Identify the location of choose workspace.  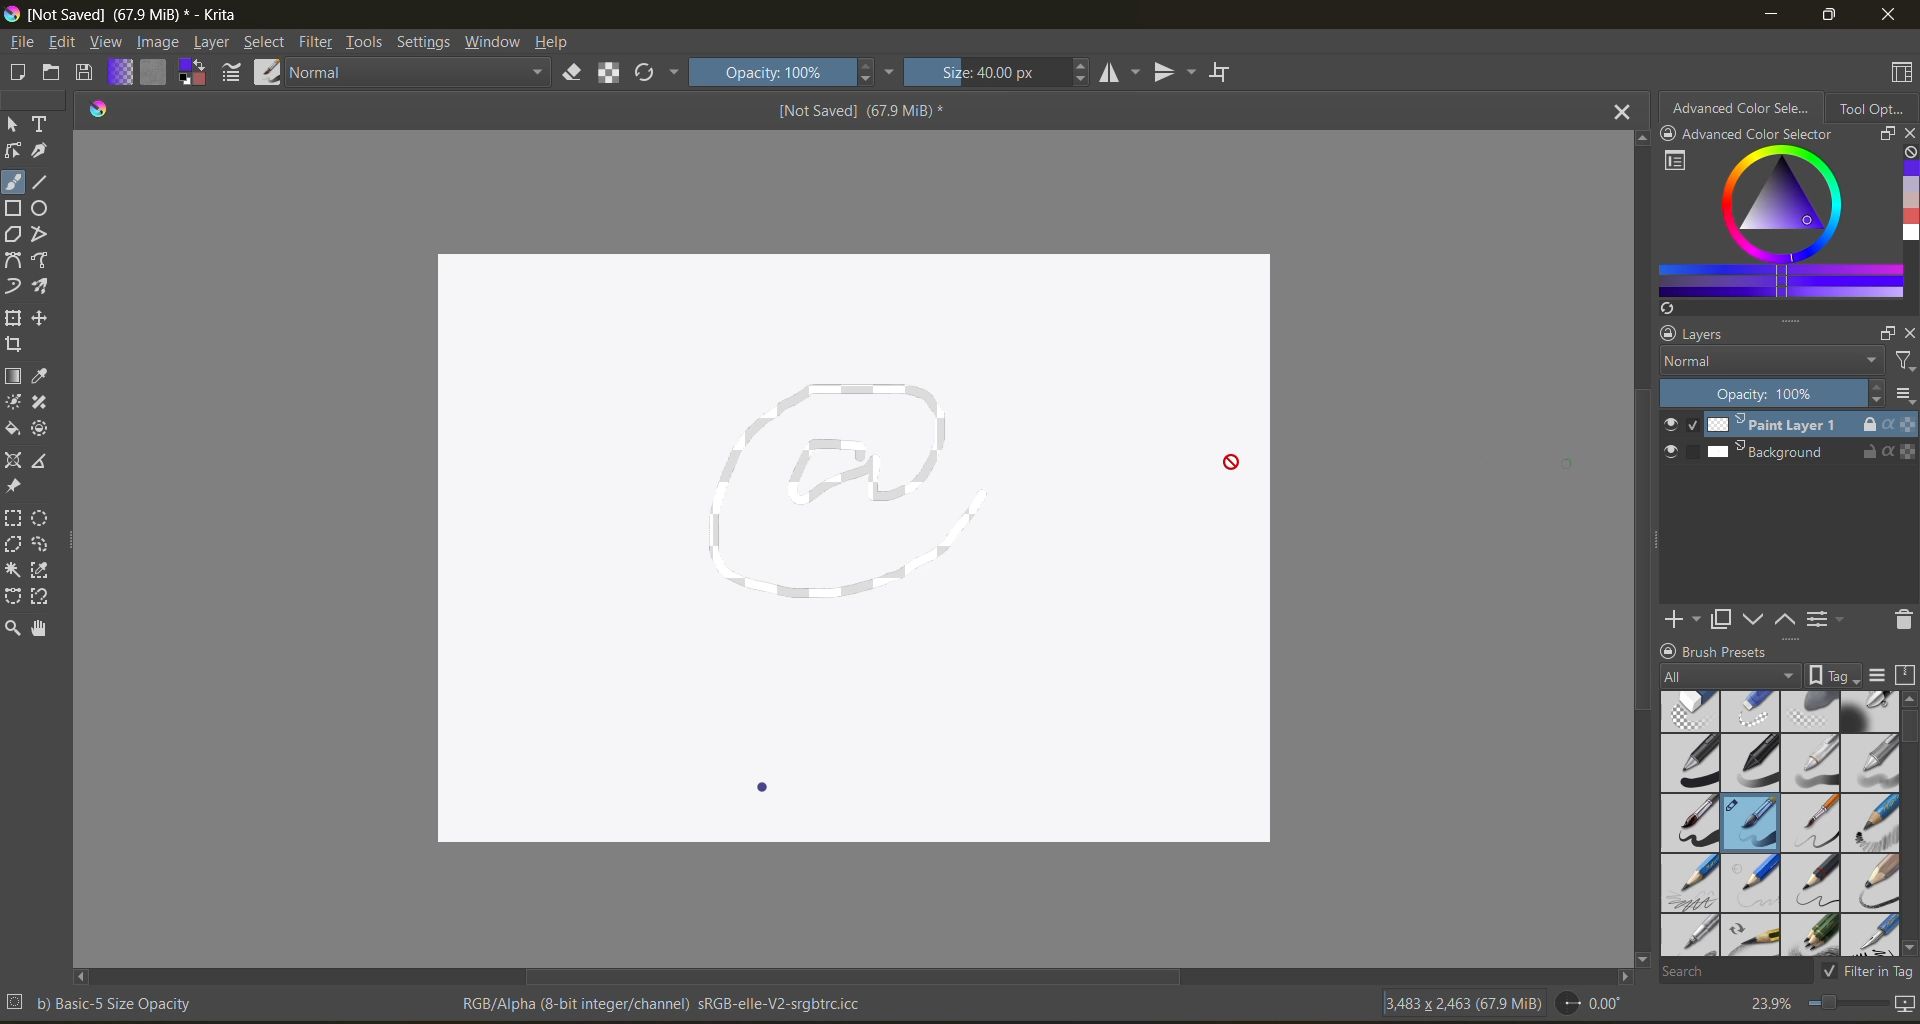
(1900, 75).